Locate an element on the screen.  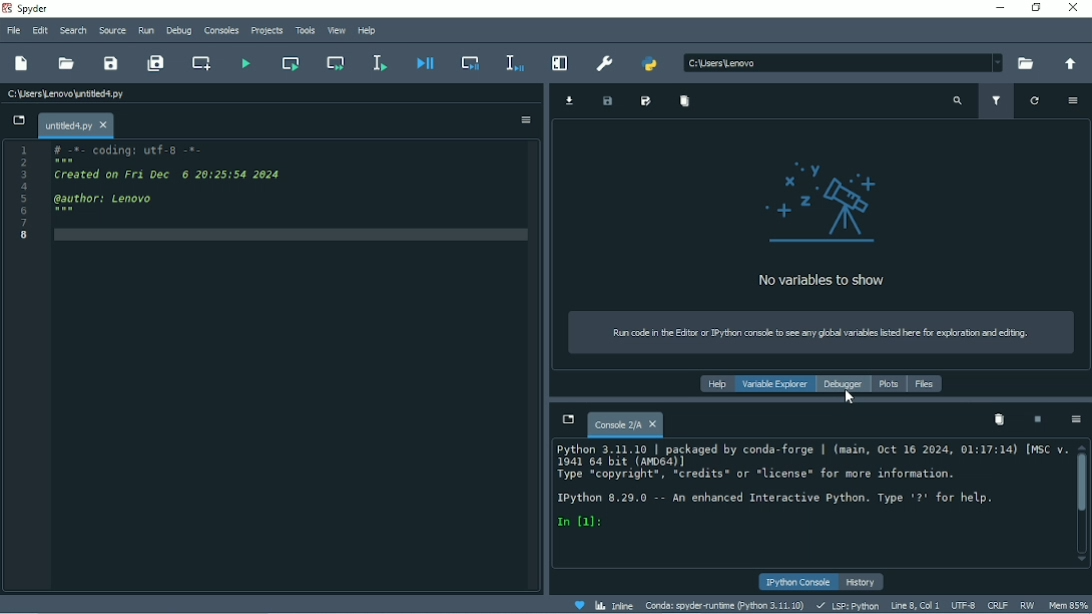
Remove all variables from namespace is located at coordinates (1000, 420).